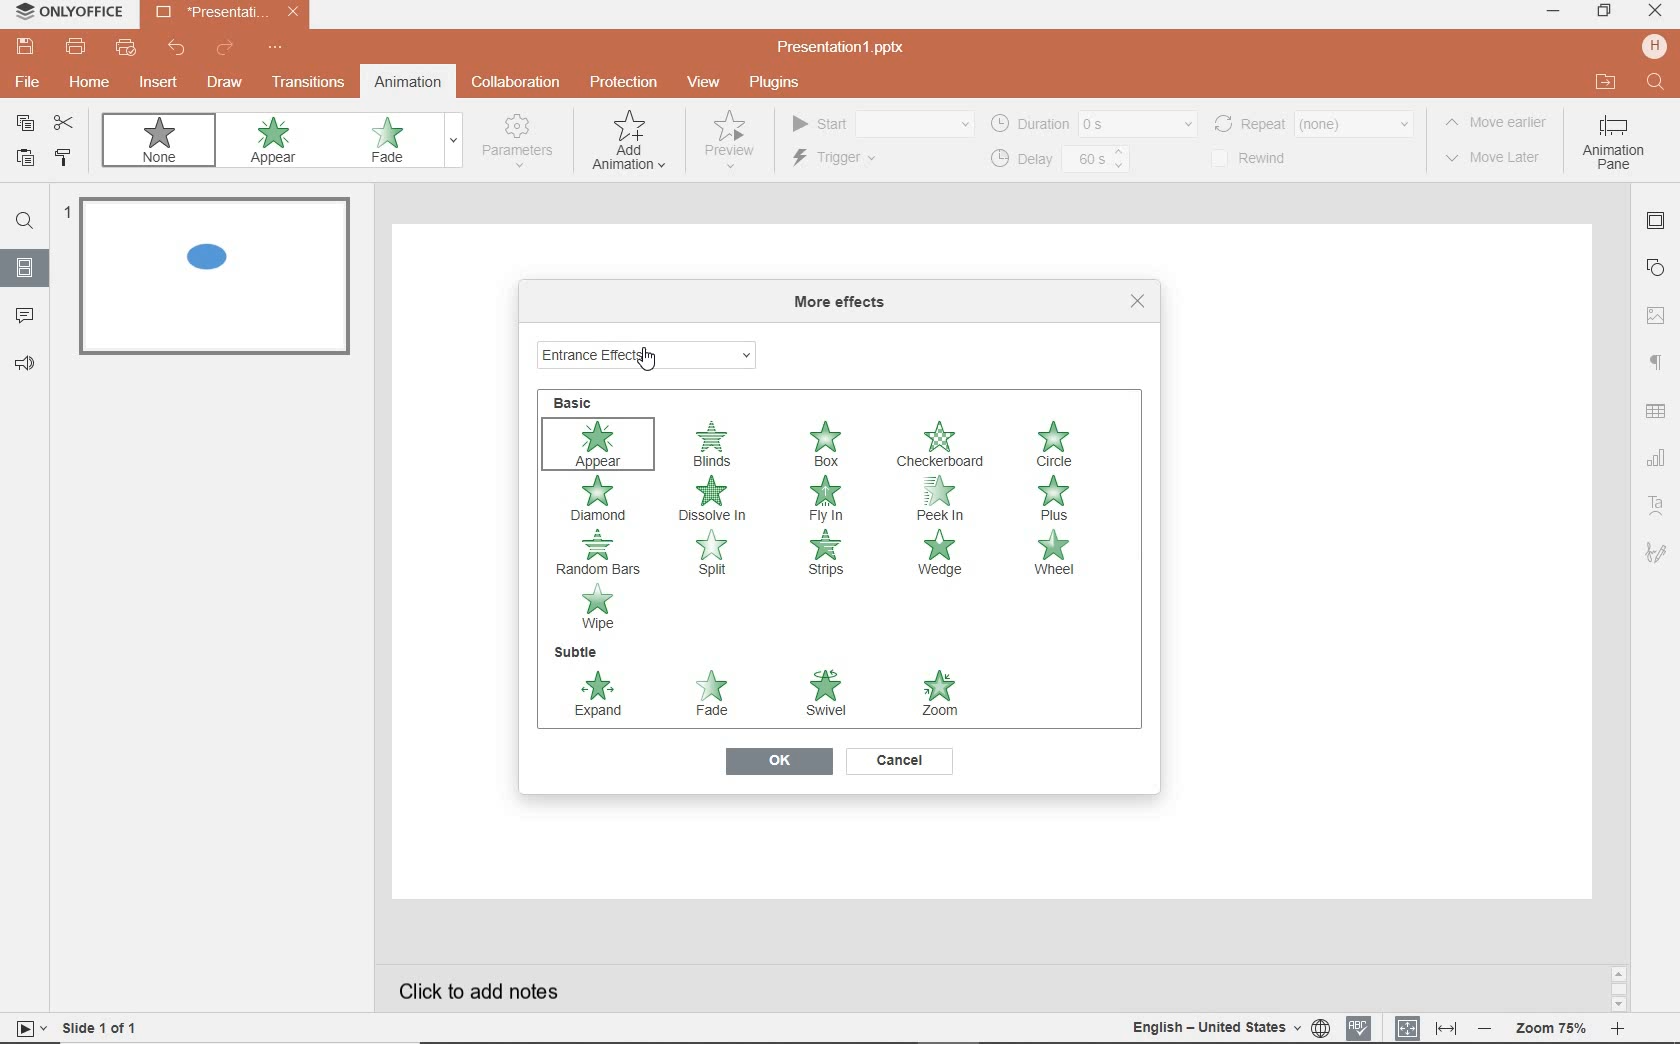 The image size is (1680, 1044). I want to click on MINIMIZE, so click(1552, 11).